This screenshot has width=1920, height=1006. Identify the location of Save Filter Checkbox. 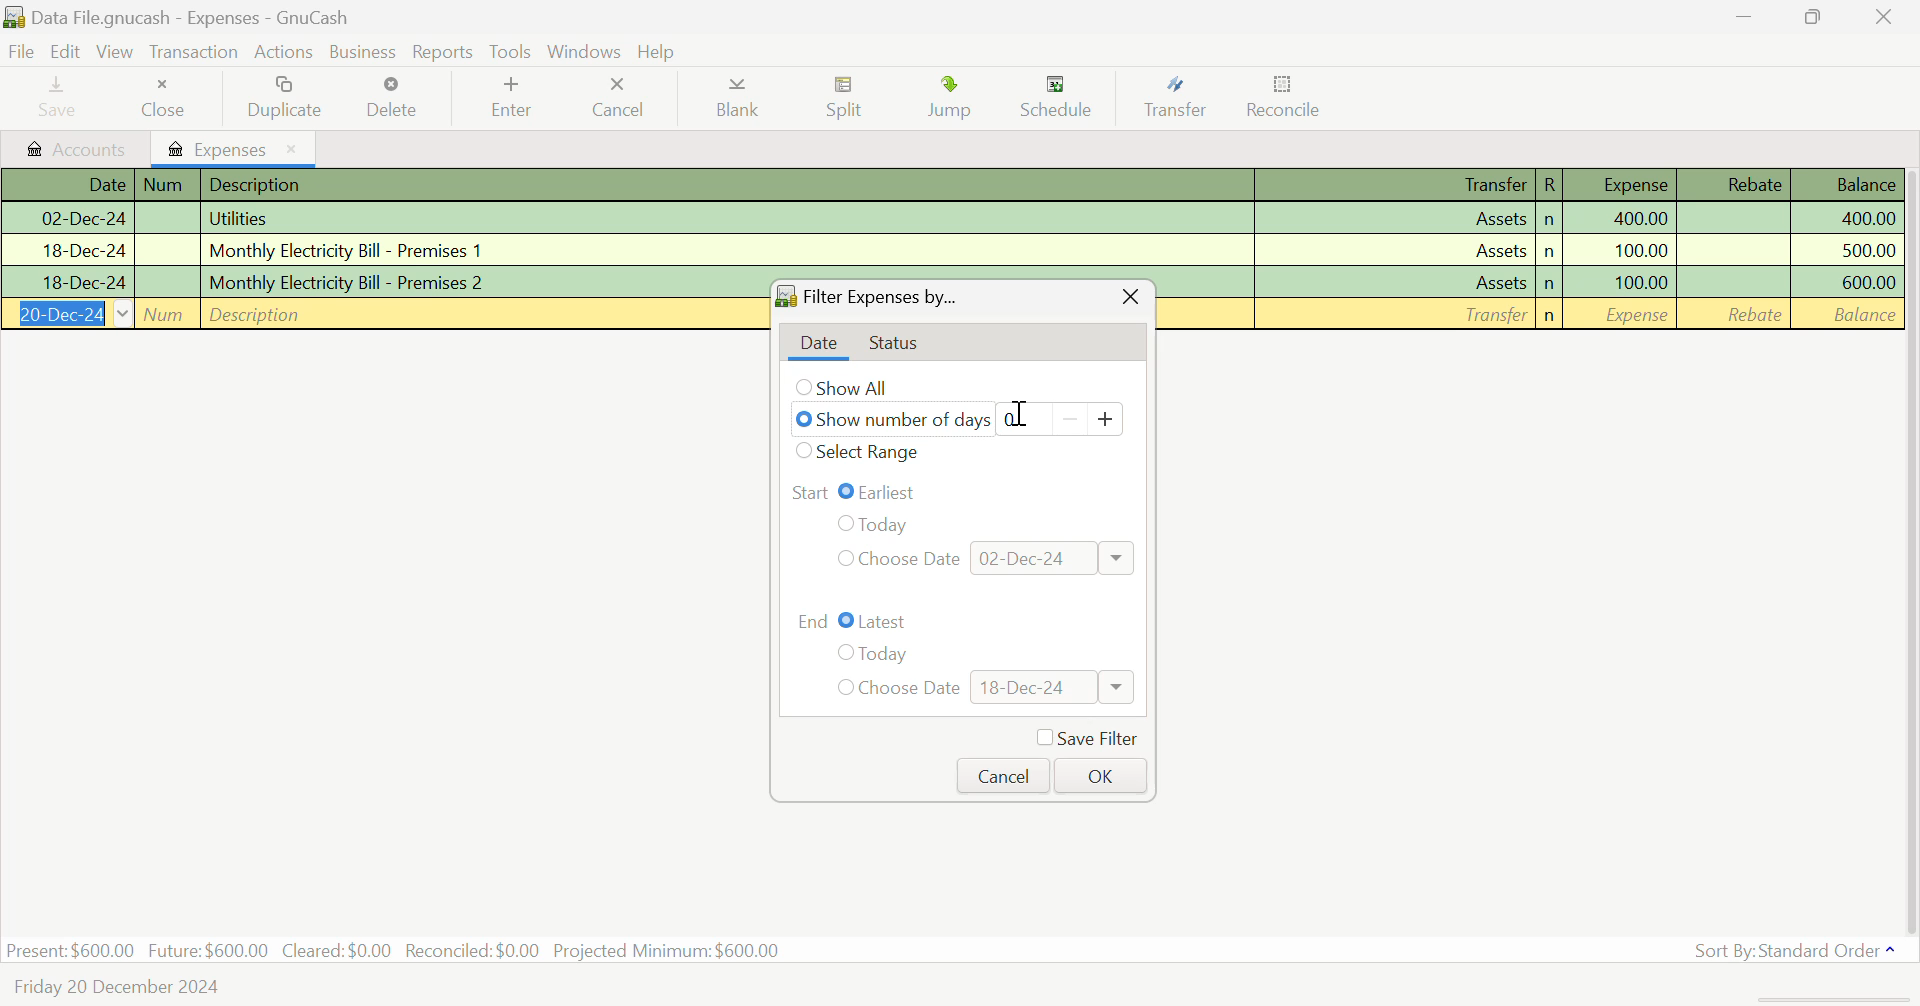
(1086, 737).